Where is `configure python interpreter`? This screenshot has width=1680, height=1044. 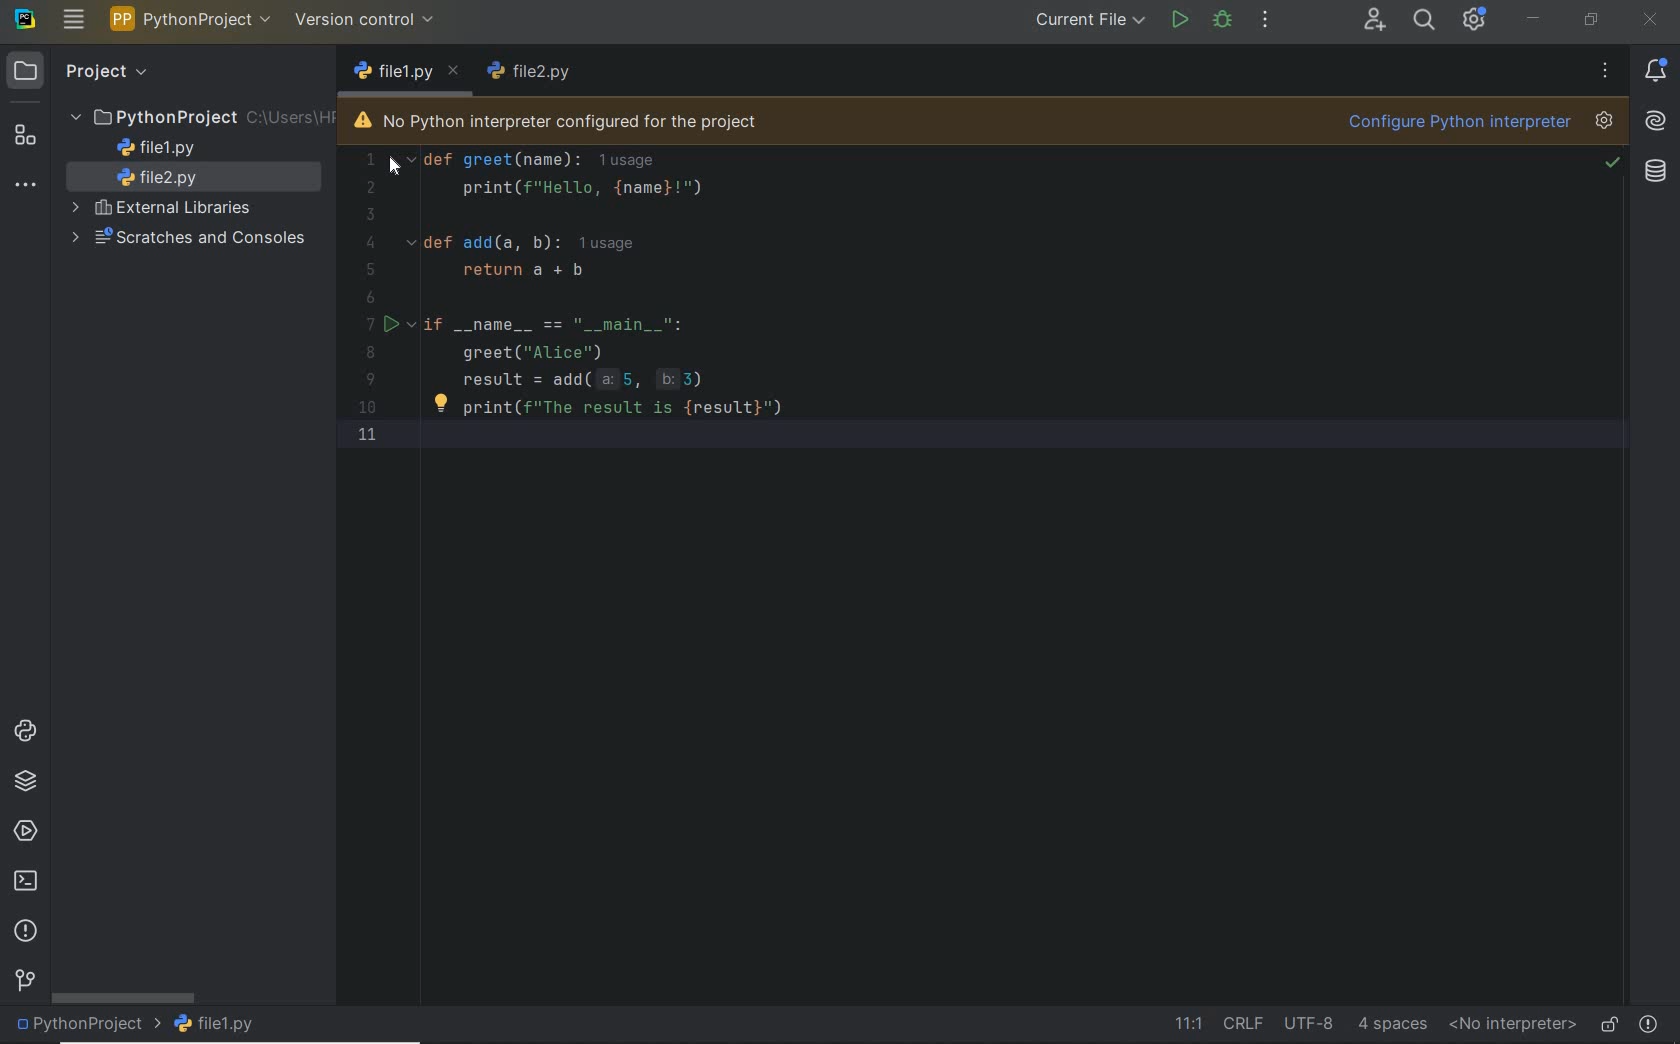
configure python interpreter is located at coordinates (1479, 123).